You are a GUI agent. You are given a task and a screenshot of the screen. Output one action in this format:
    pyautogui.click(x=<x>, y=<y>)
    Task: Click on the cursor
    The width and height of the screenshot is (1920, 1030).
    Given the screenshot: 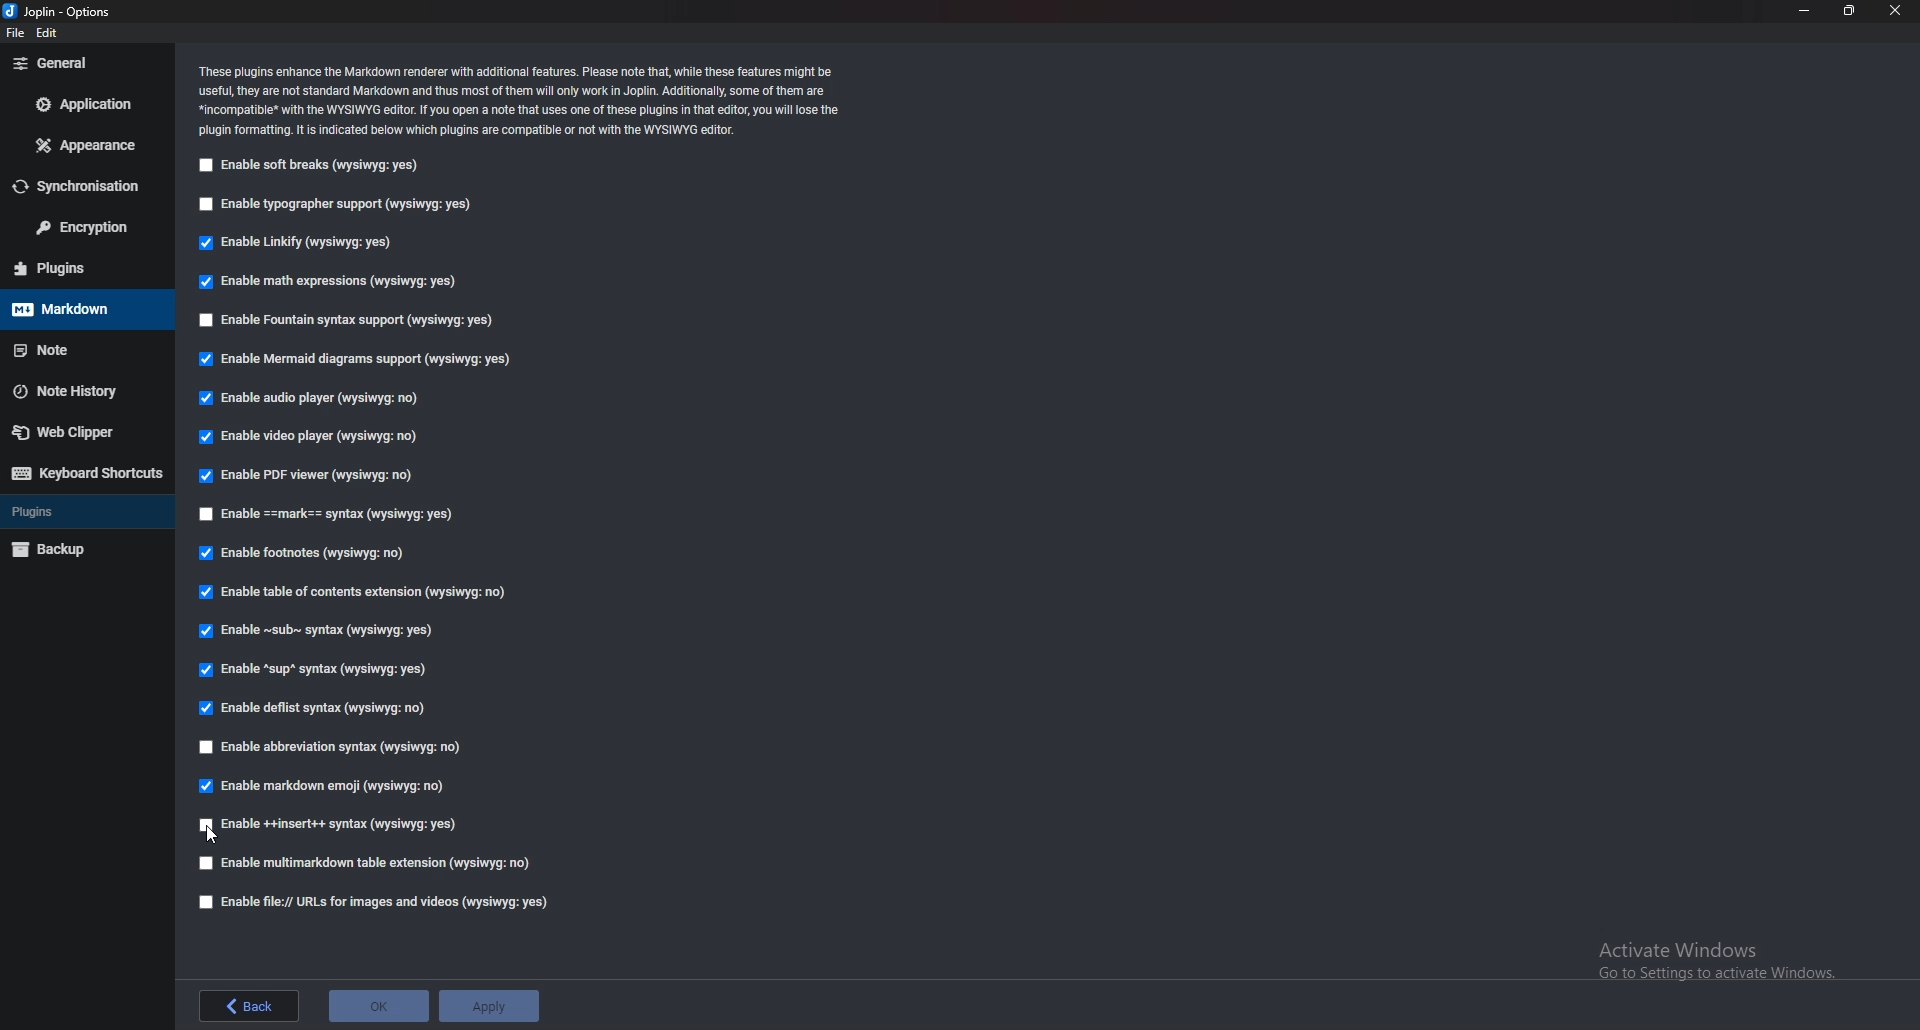 What is the action you would take?
    pyautogui.click(x=211, y=834)
    